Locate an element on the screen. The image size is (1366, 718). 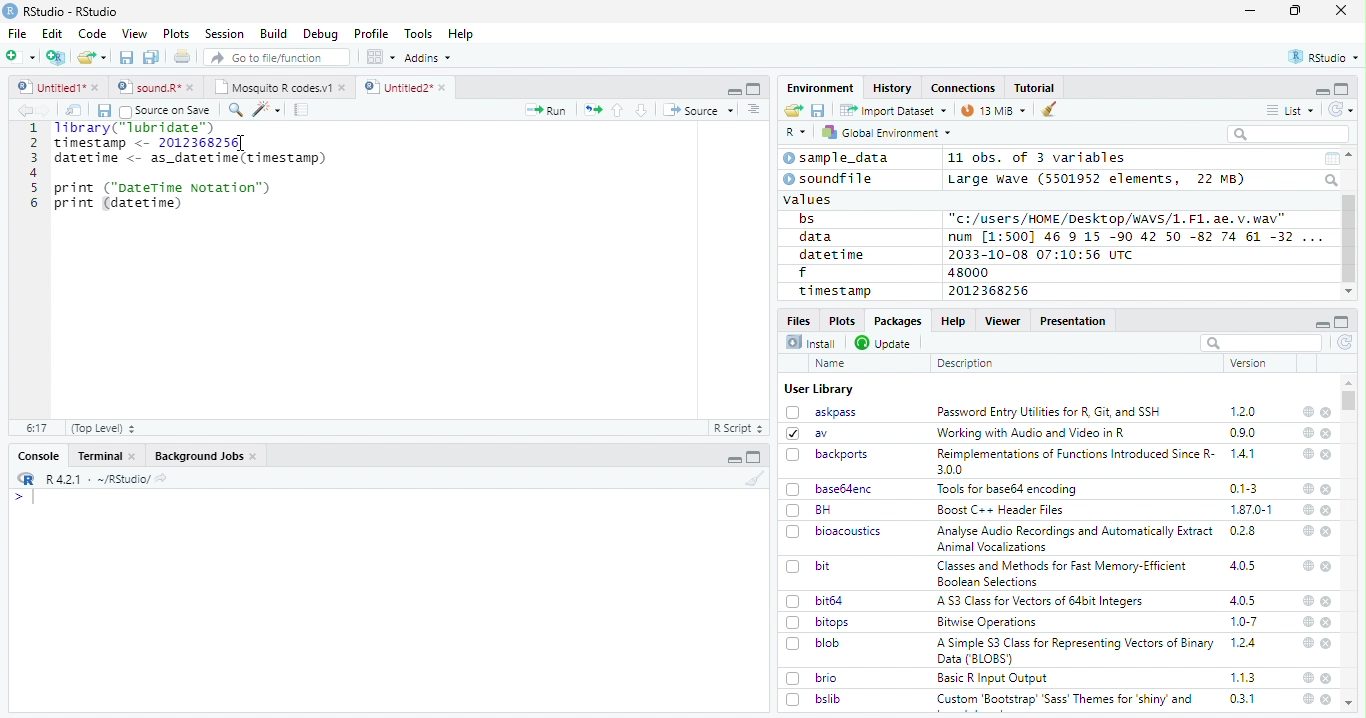
Numbering line is located at coordinates (32, 167).